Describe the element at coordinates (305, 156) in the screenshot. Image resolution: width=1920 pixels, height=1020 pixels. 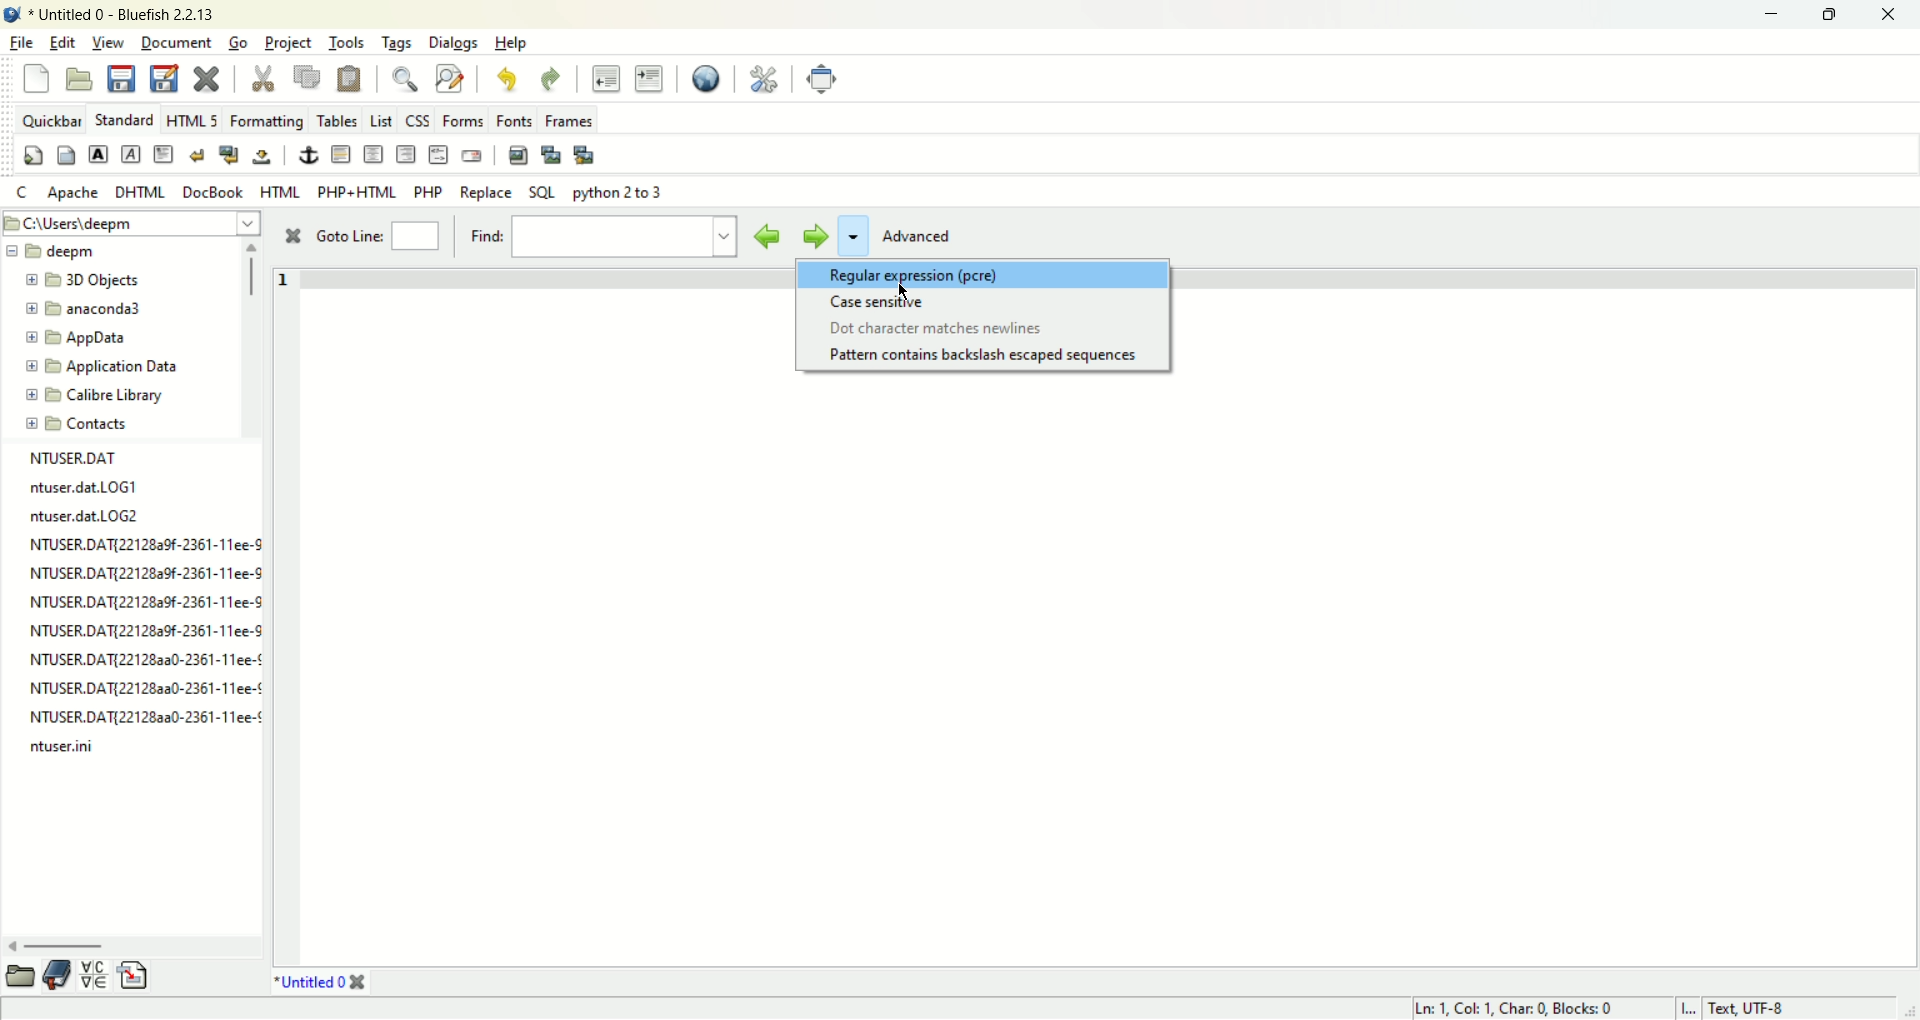
I see `anchor` at that location.